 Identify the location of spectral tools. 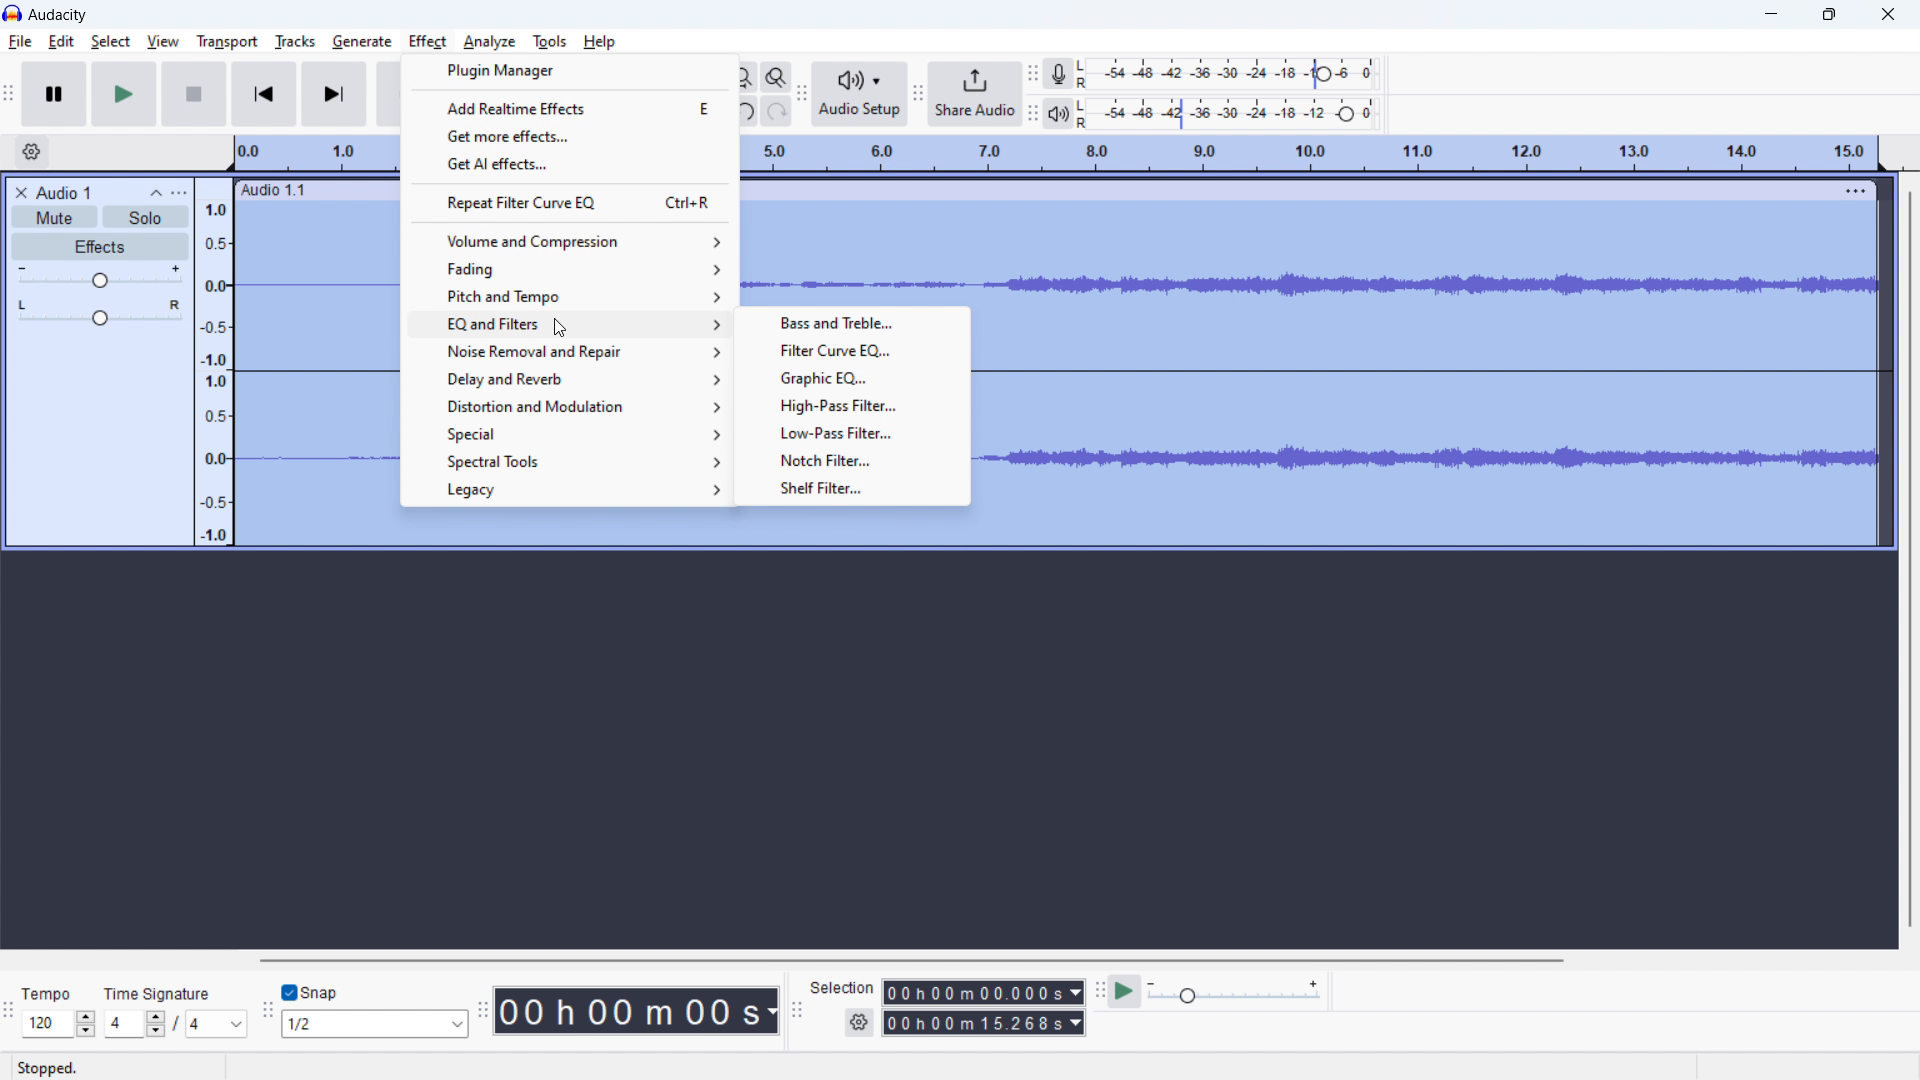
(566, 461).